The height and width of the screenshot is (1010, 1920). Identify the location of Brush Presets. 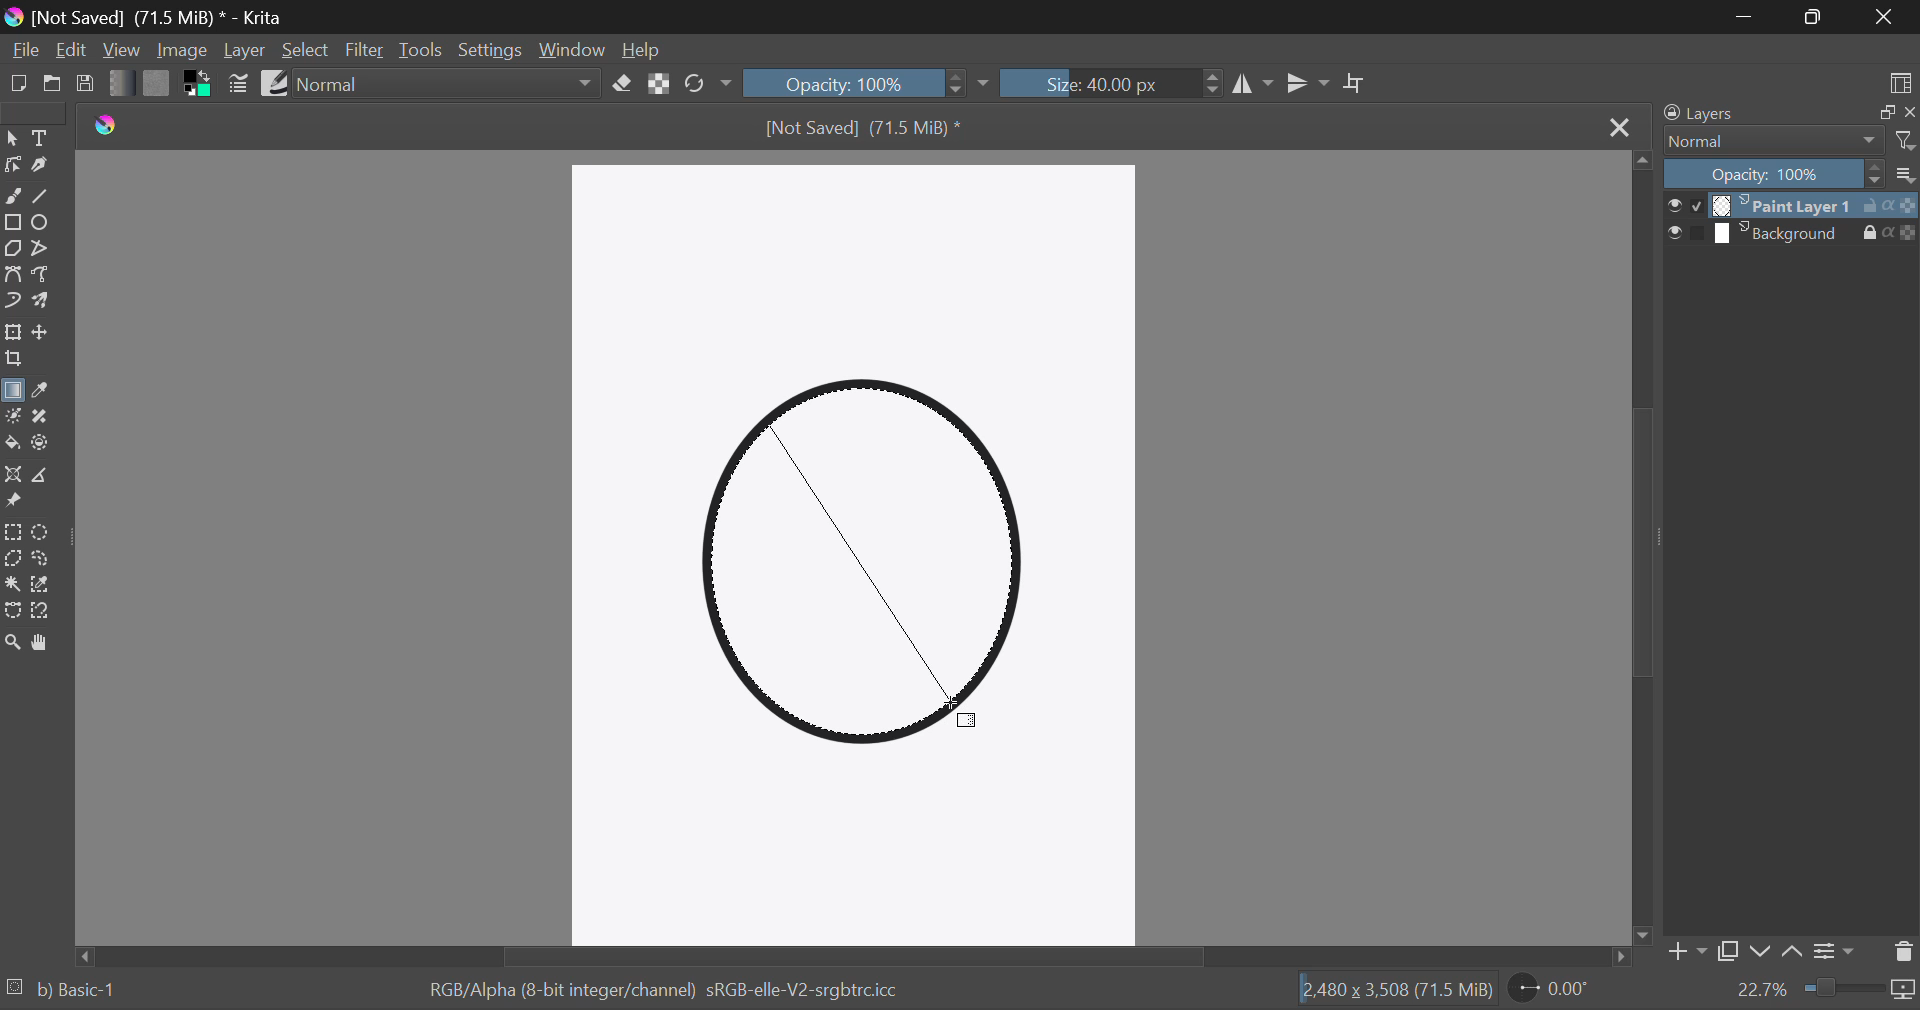
(278, 85).